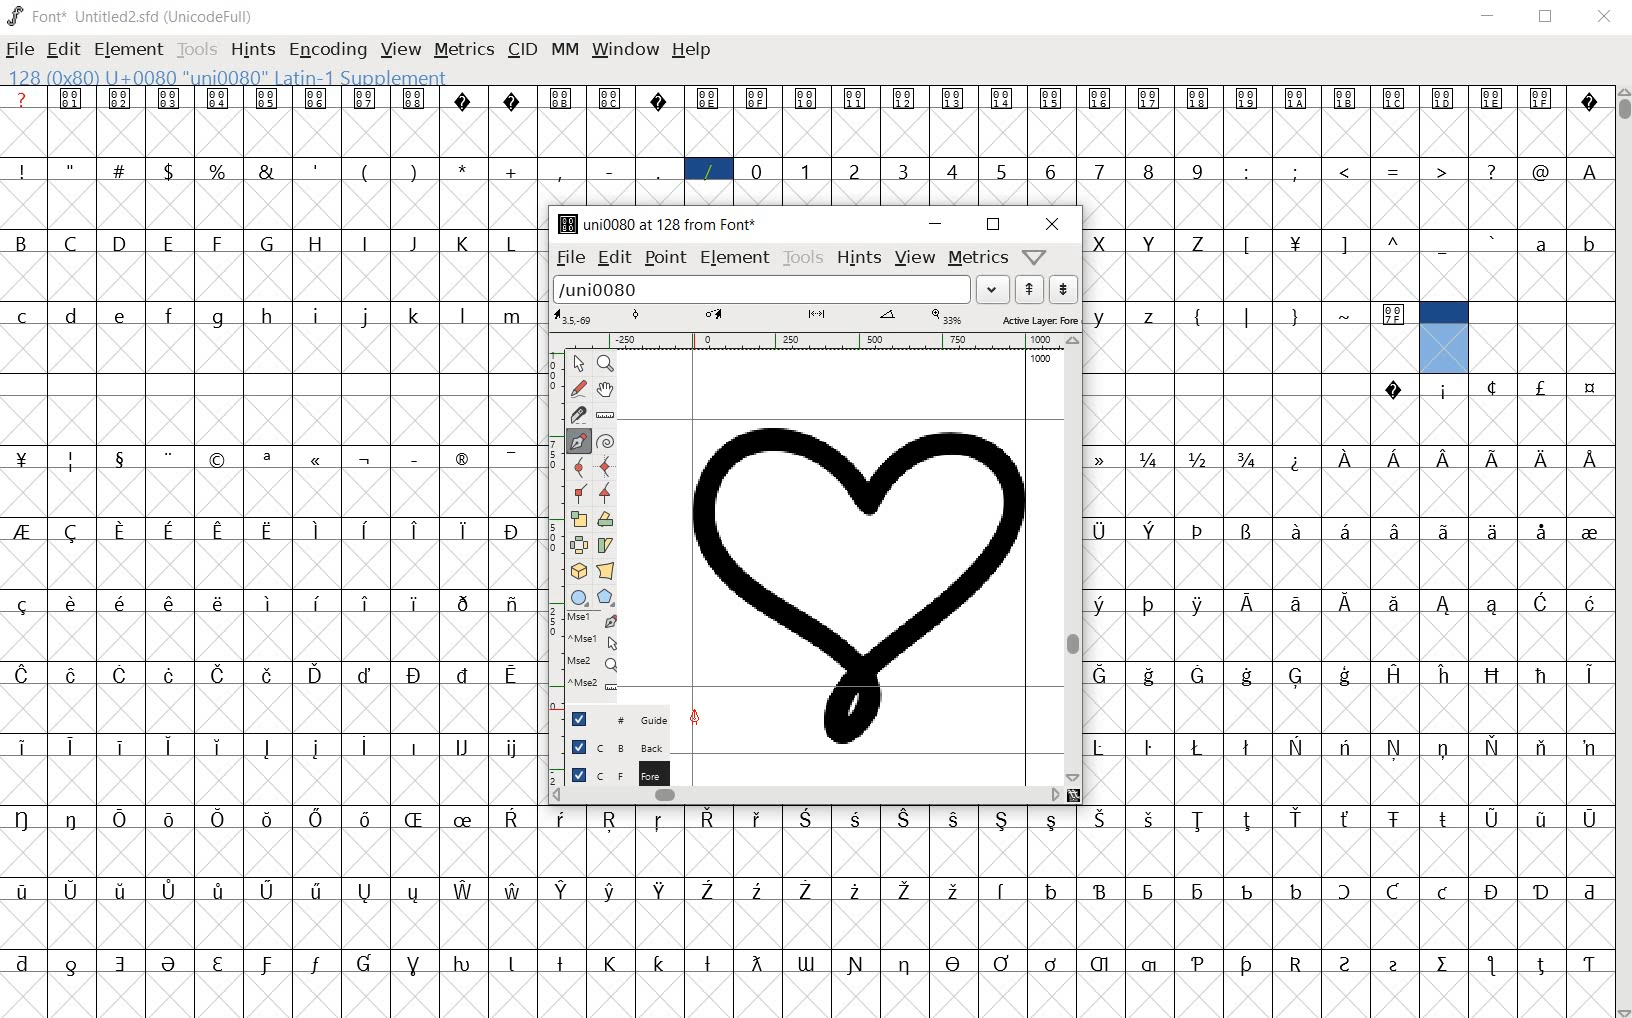 This screenshot has width=1632, height=1018. Describe the element at coordinates (514, 749) in the screenshot. I see `glyph` at that location.